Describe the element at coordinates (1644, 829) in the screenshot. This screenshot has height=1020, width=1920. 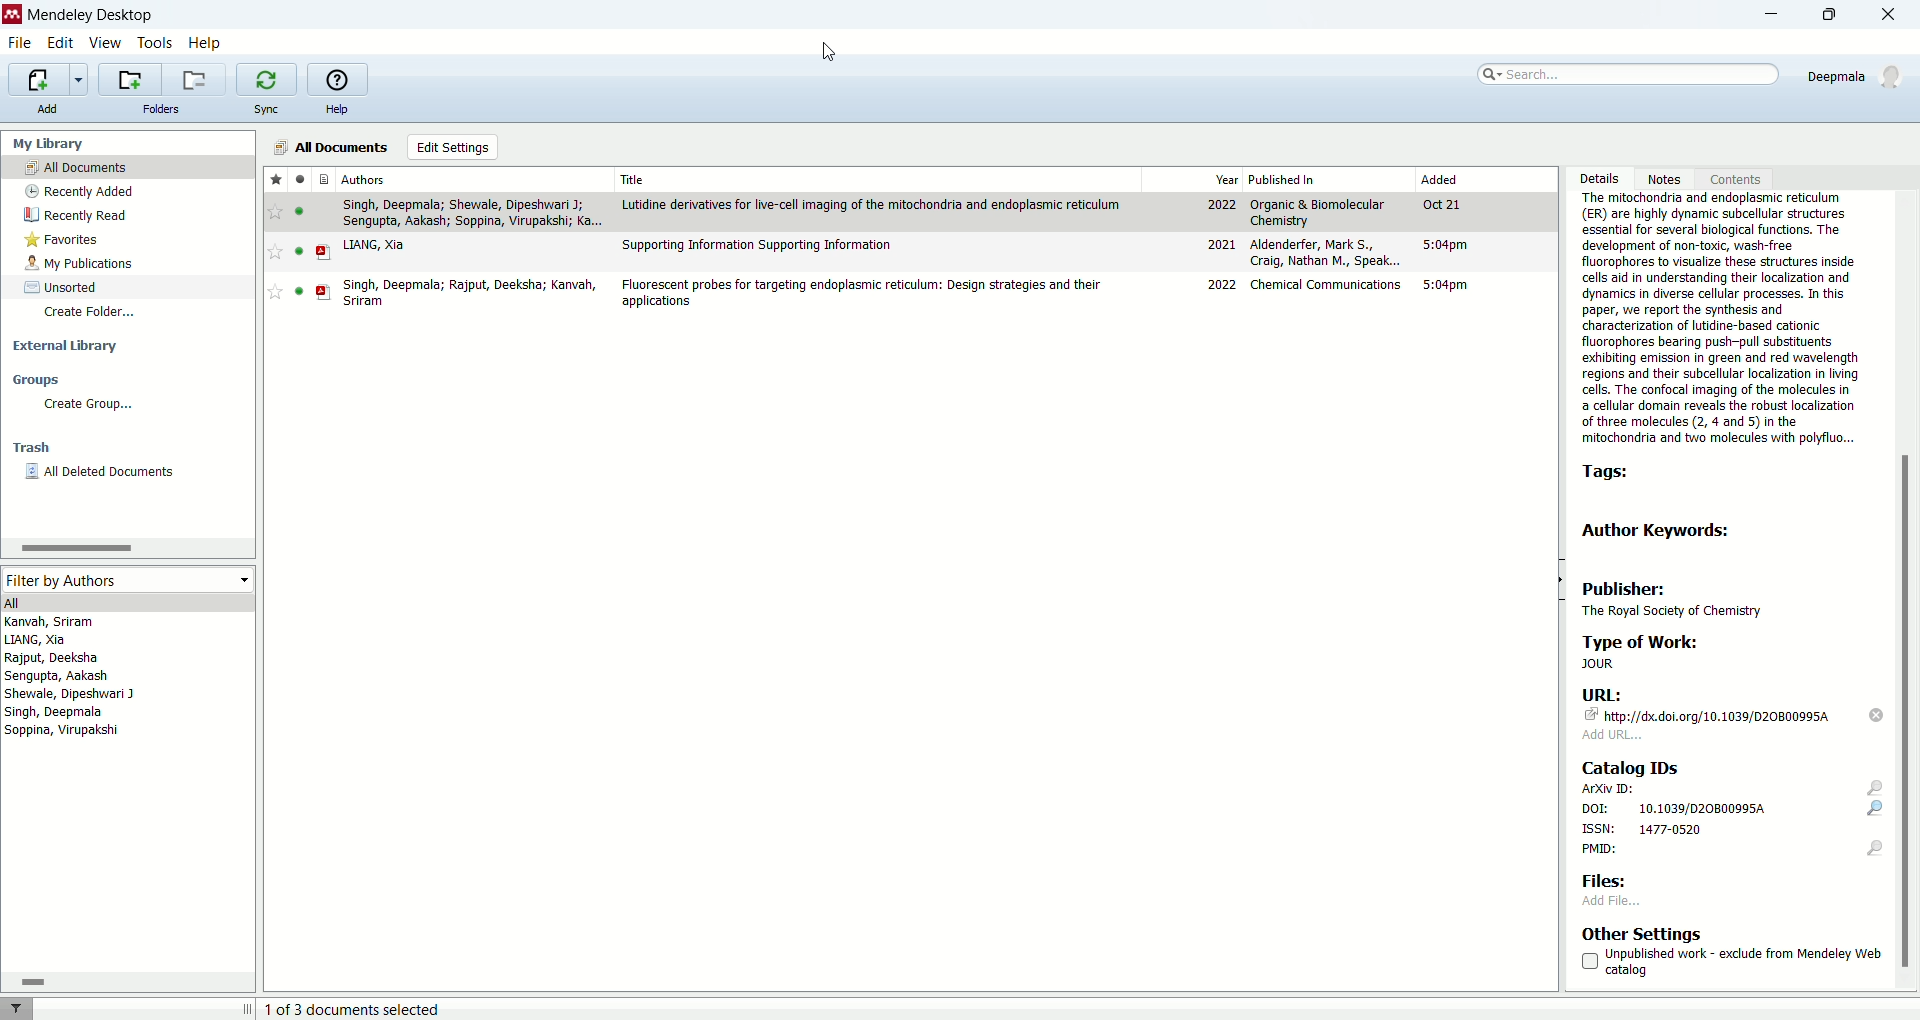
I see `ISSN: 1477-0520` at that location.